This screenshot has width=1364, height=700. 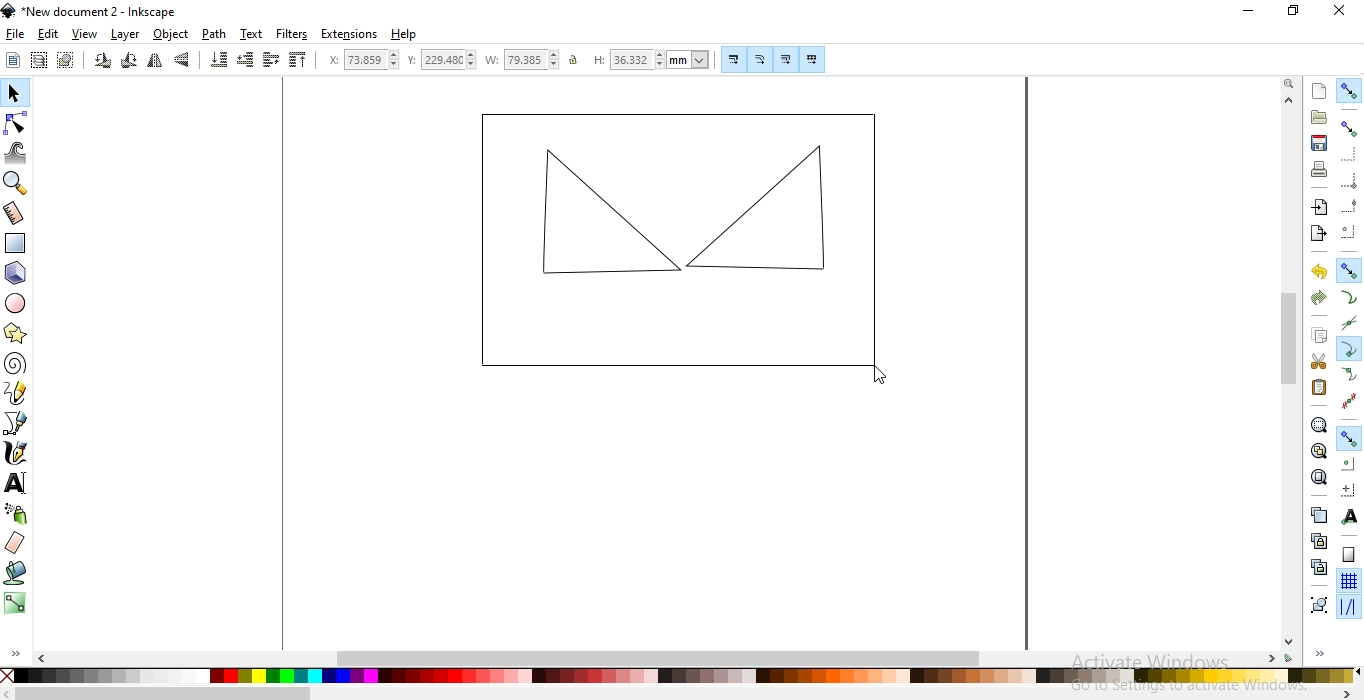 What do you see at coordinates (1346, 230) in the screenshot?
I see `snapping centers of bounding boxes` at bounding box center [1346, 230].